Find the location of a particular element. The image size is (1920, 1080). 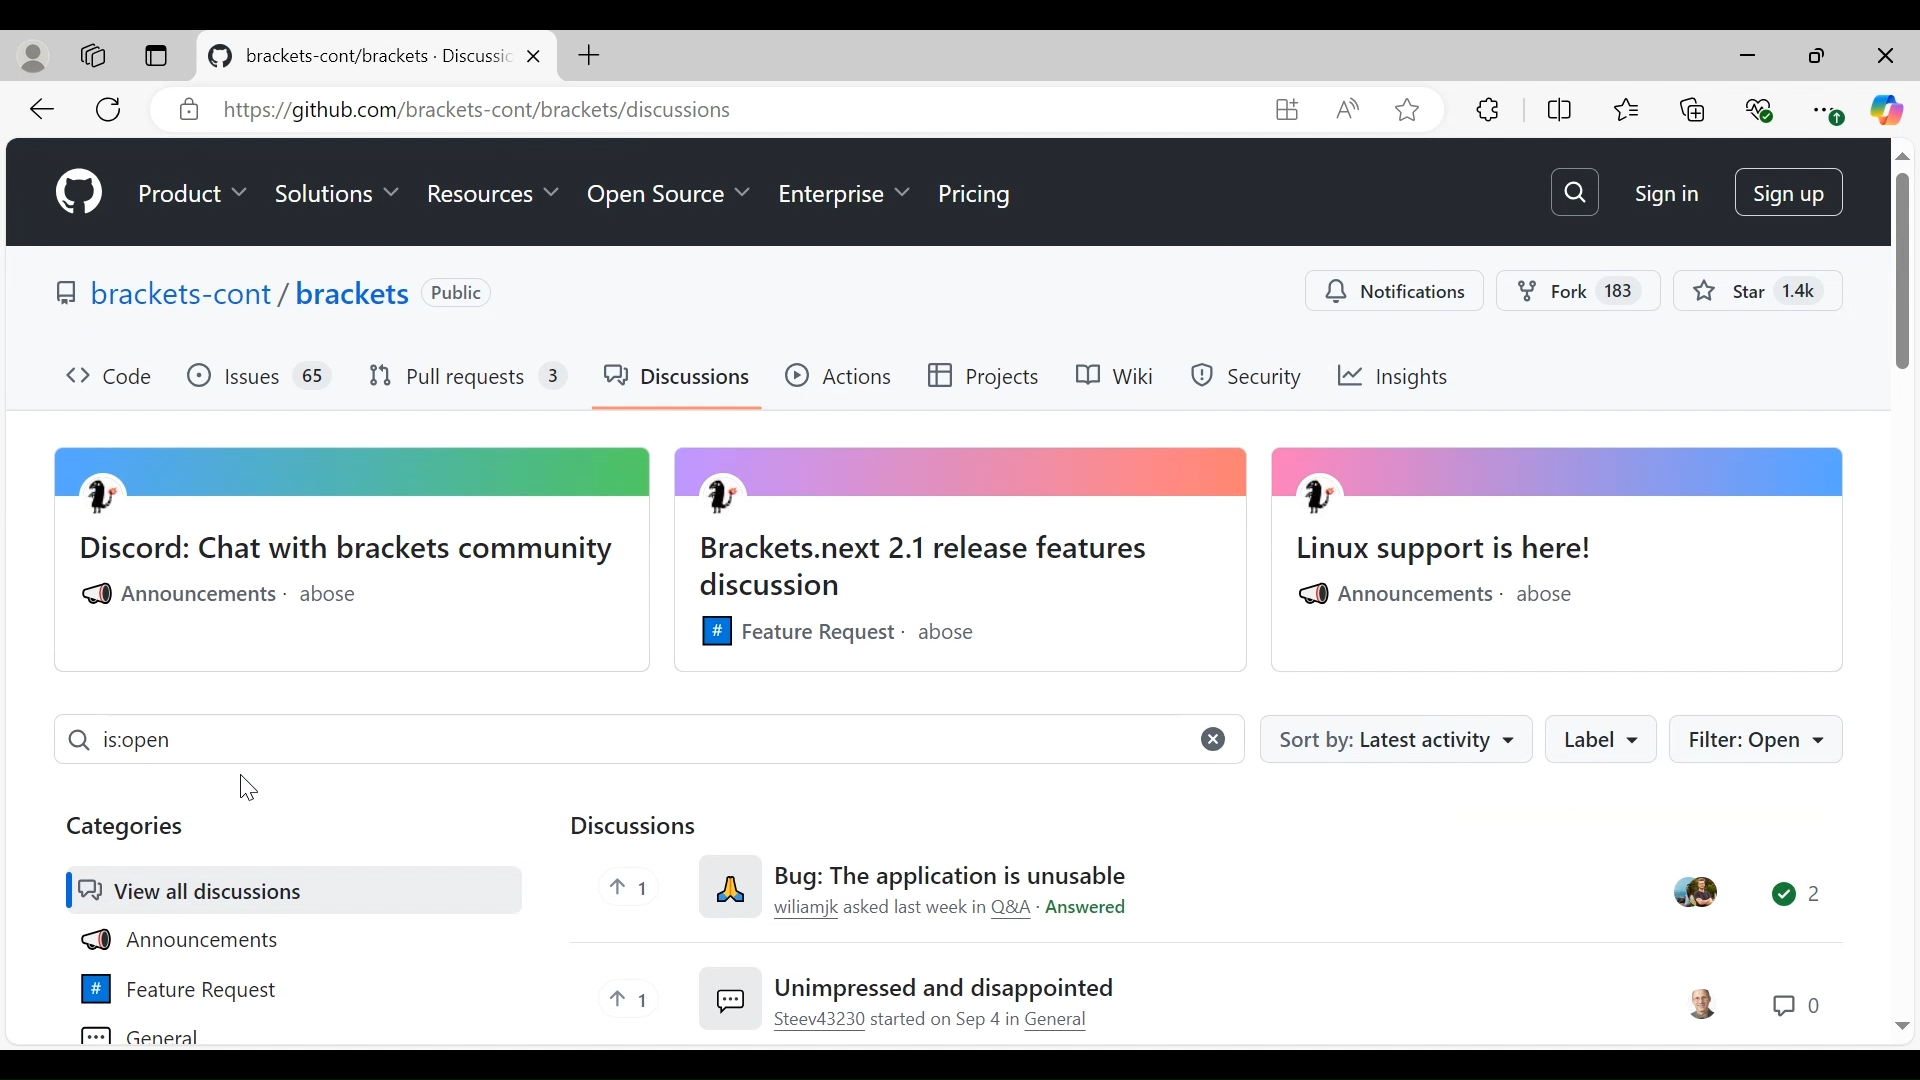

is open is located at coordinates (613, 738).